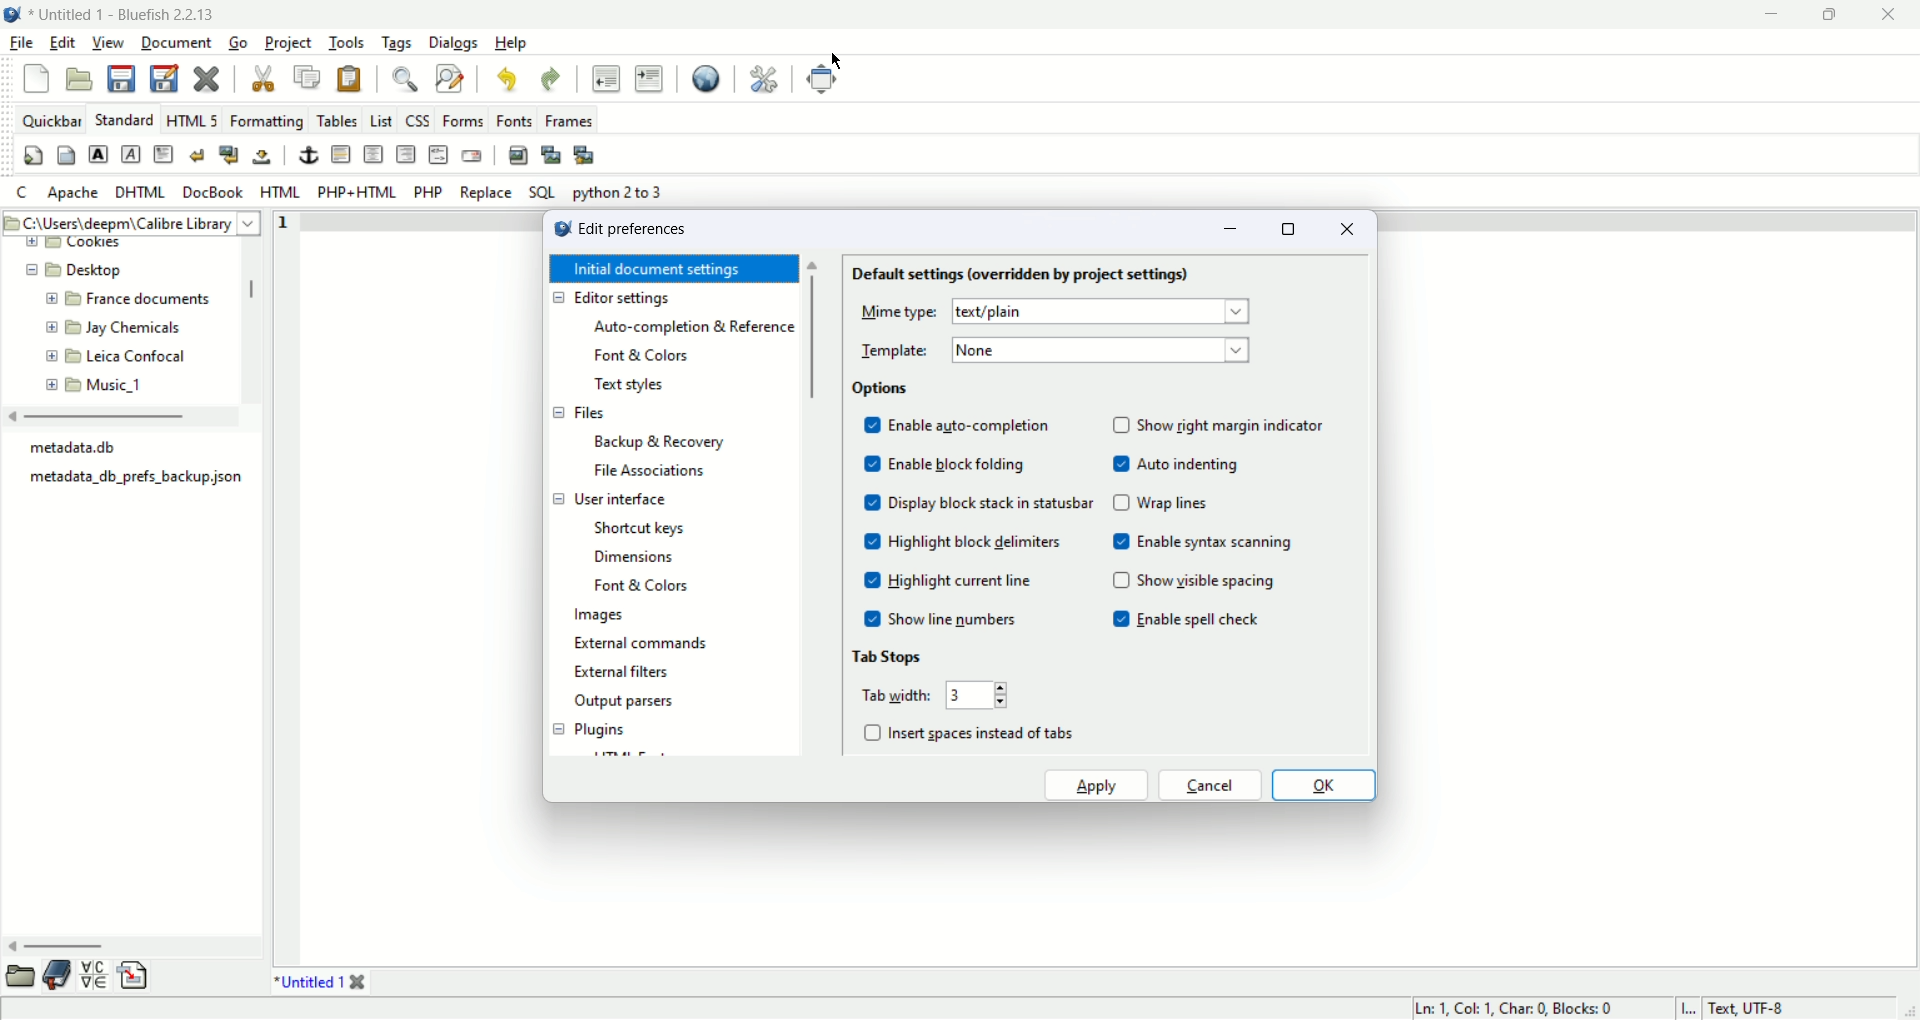  What do you see at coordinates (407, 81) in the screenshot?
I see `find` at bounding box center [407, 81].